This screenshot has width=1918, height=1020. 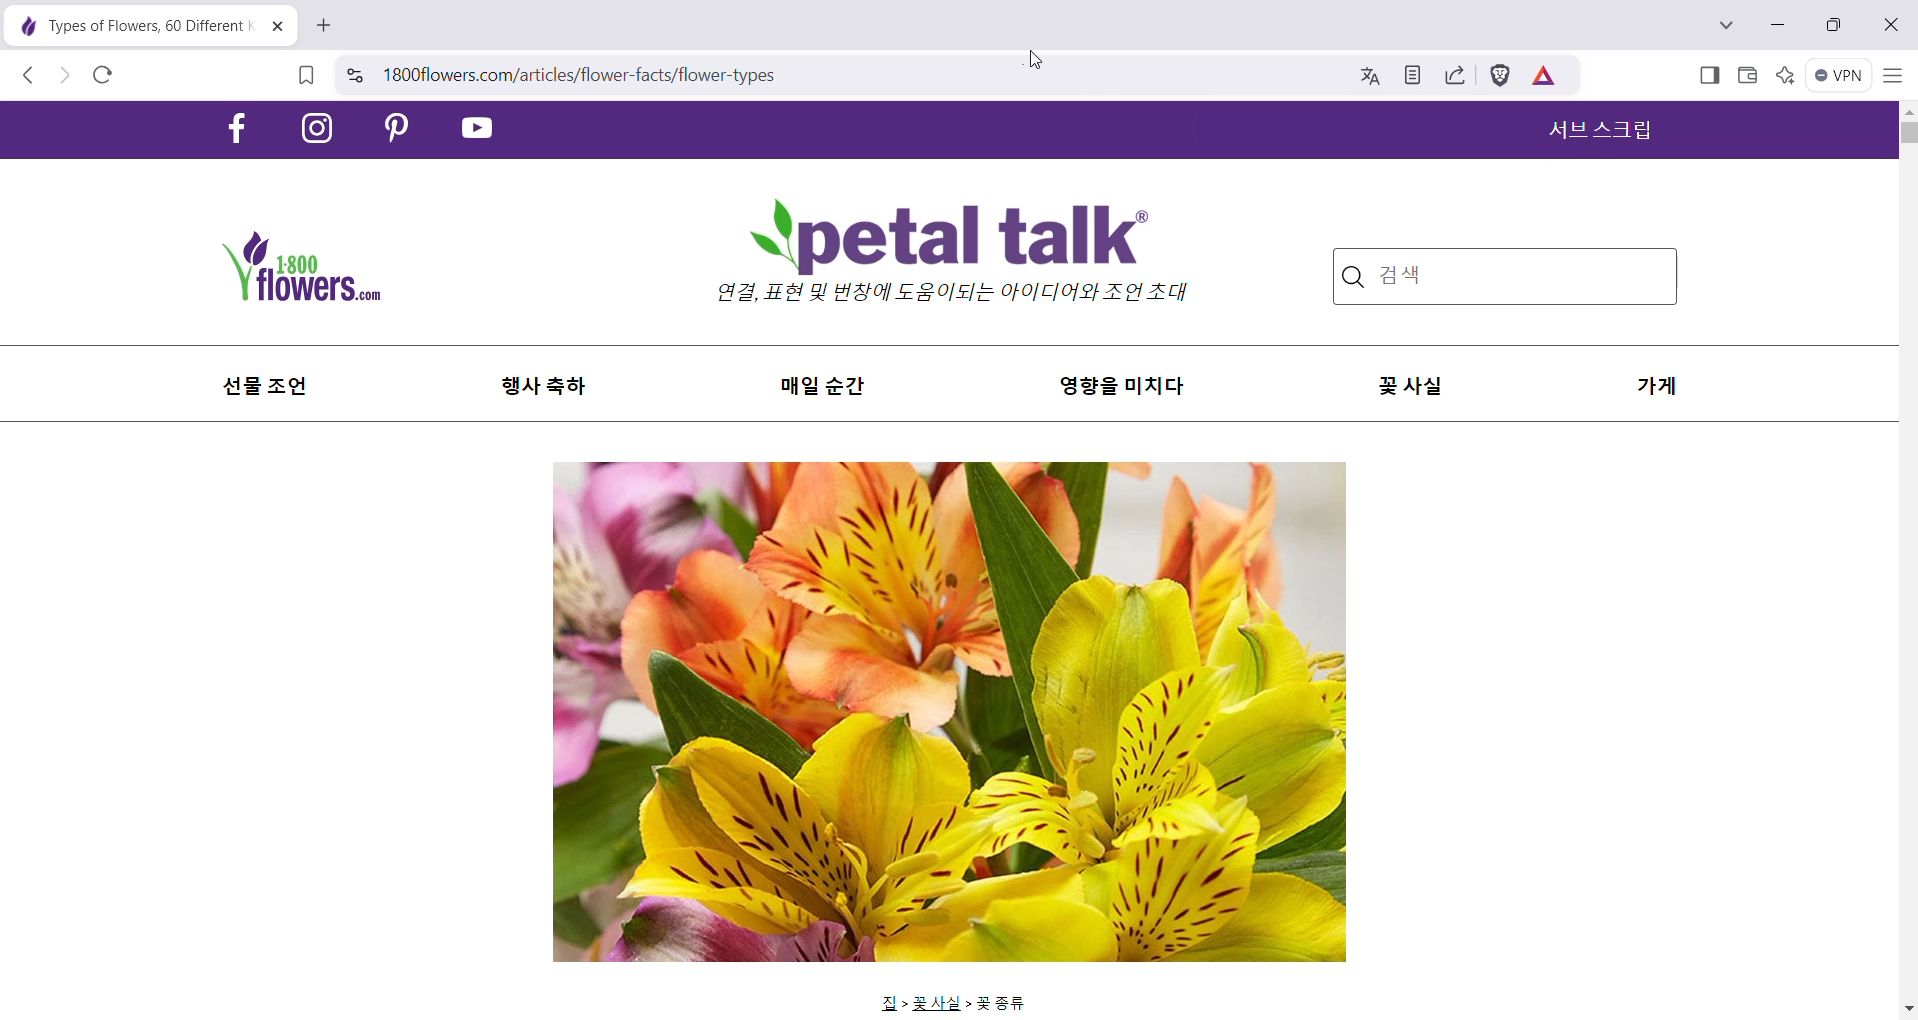 What do you see at coordinates (1746, 77) in the screenshot?
I see `Brave Wallet` at bounding box center [1746, 77].